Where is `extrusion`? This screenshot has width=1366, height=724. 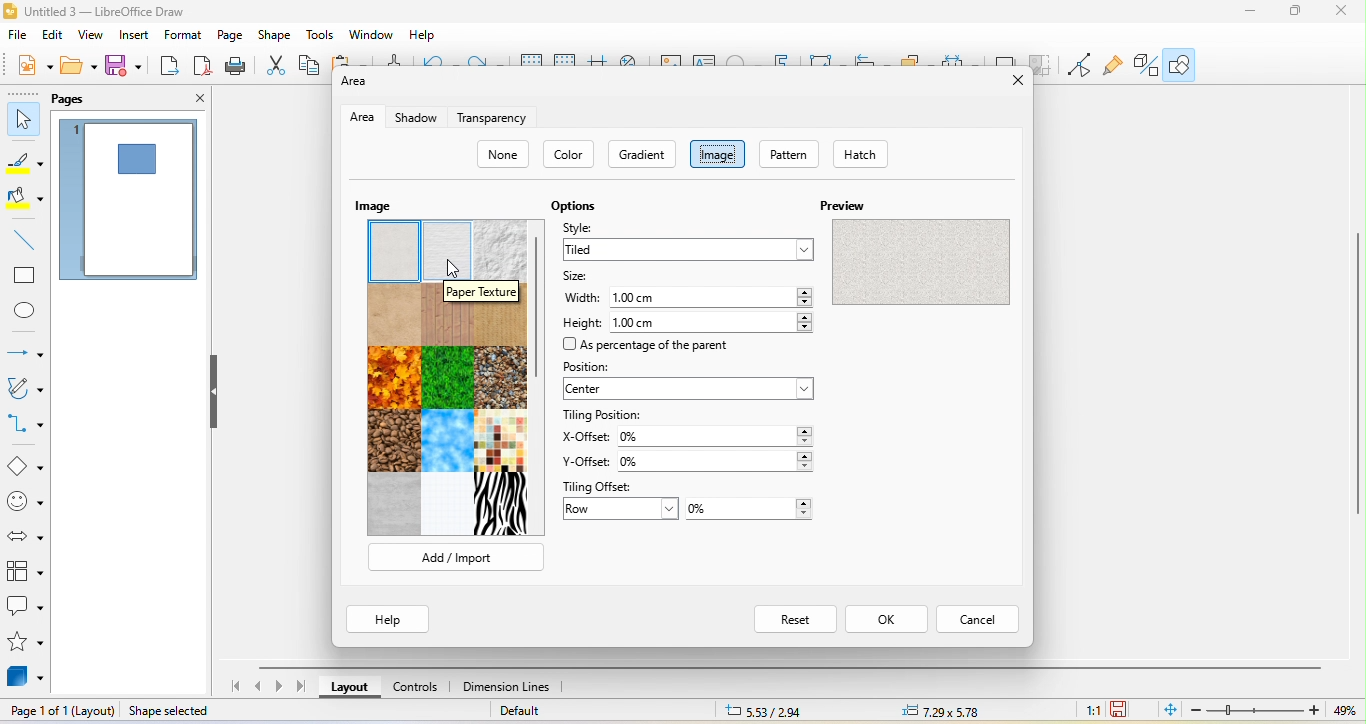 extrusion is located at coordinates (1150, 65).